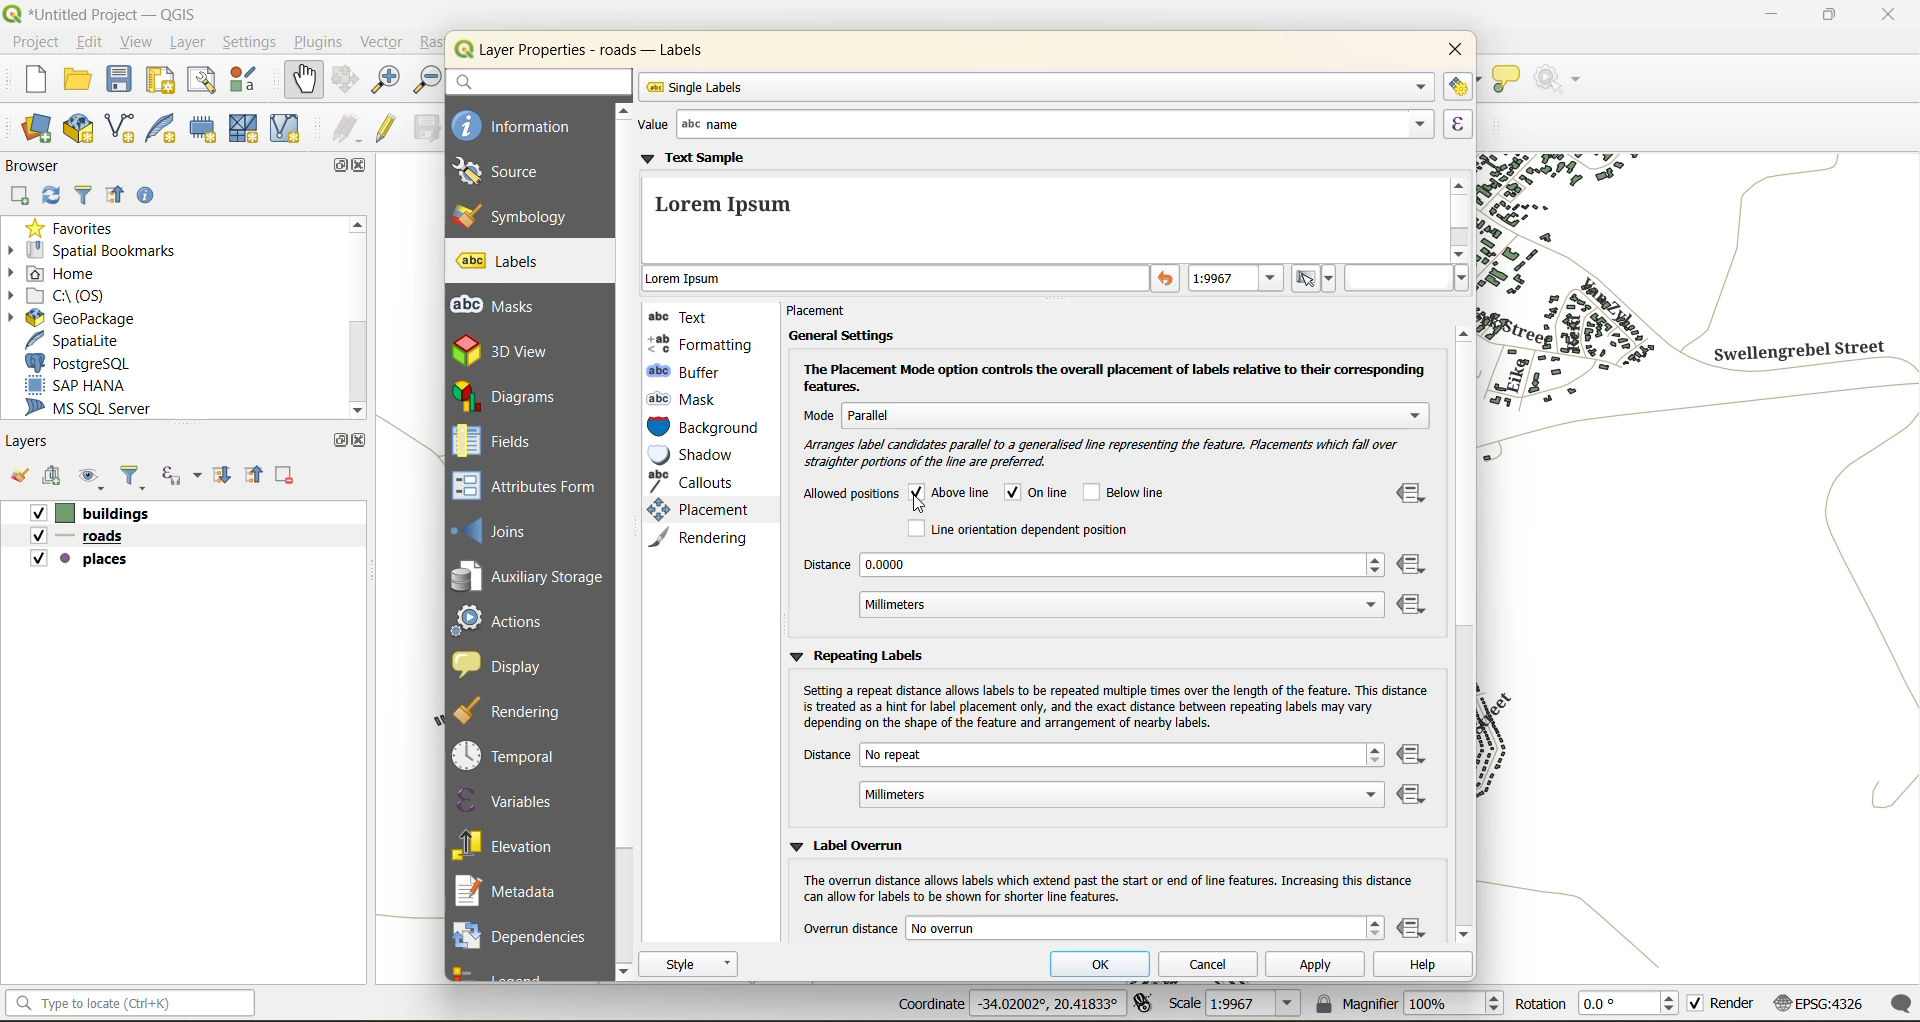 The height and width of the screenshot is (1022, 1920). I want to click on data defined override, so click(1414, 777).